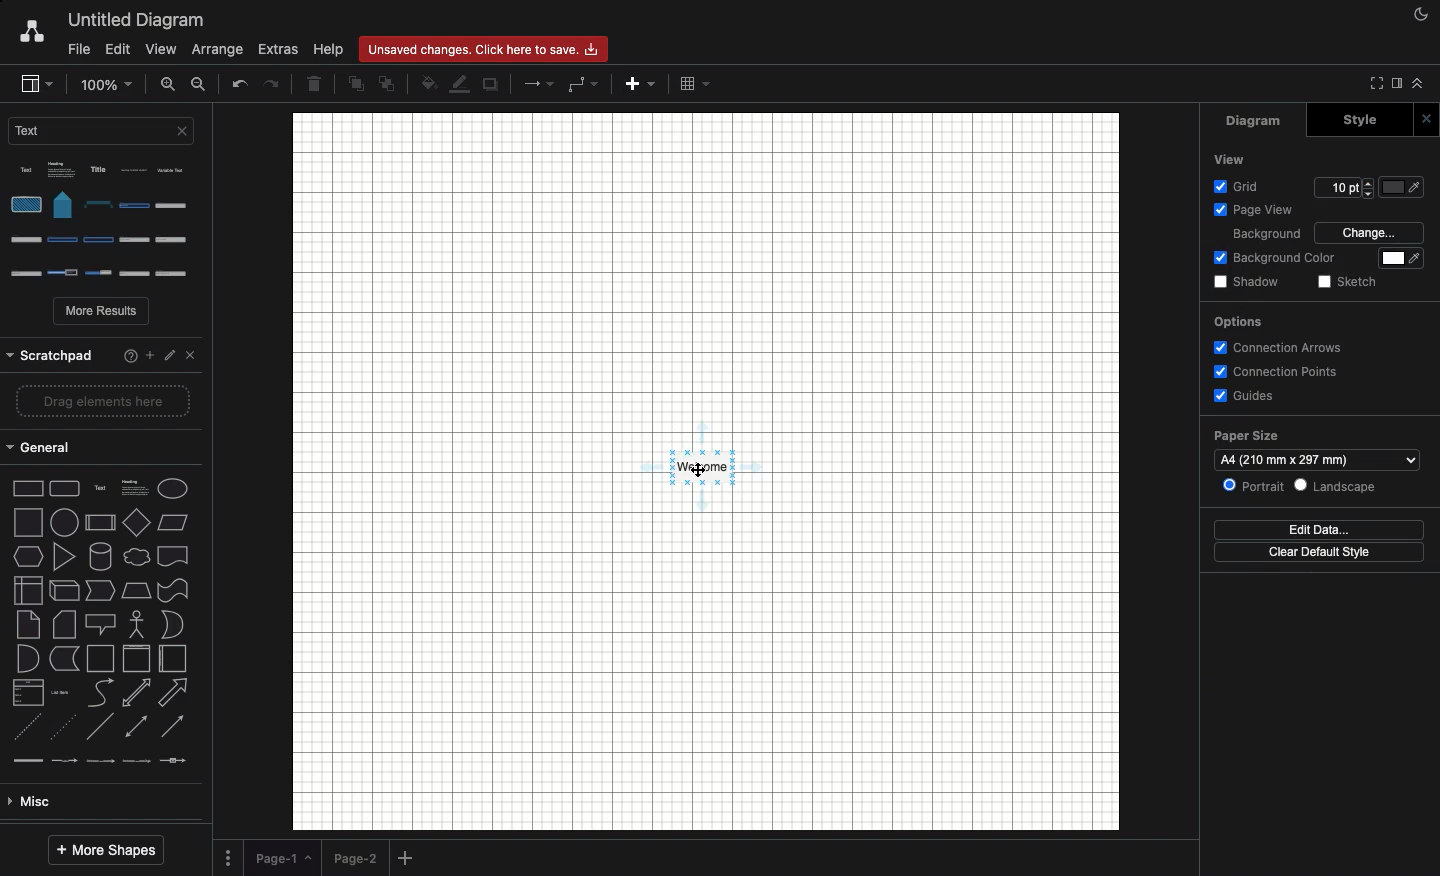 The image size is (1440, 876). Describe the element at coordinates (314, 83) in the screenshot. I see `Delete` at that location.